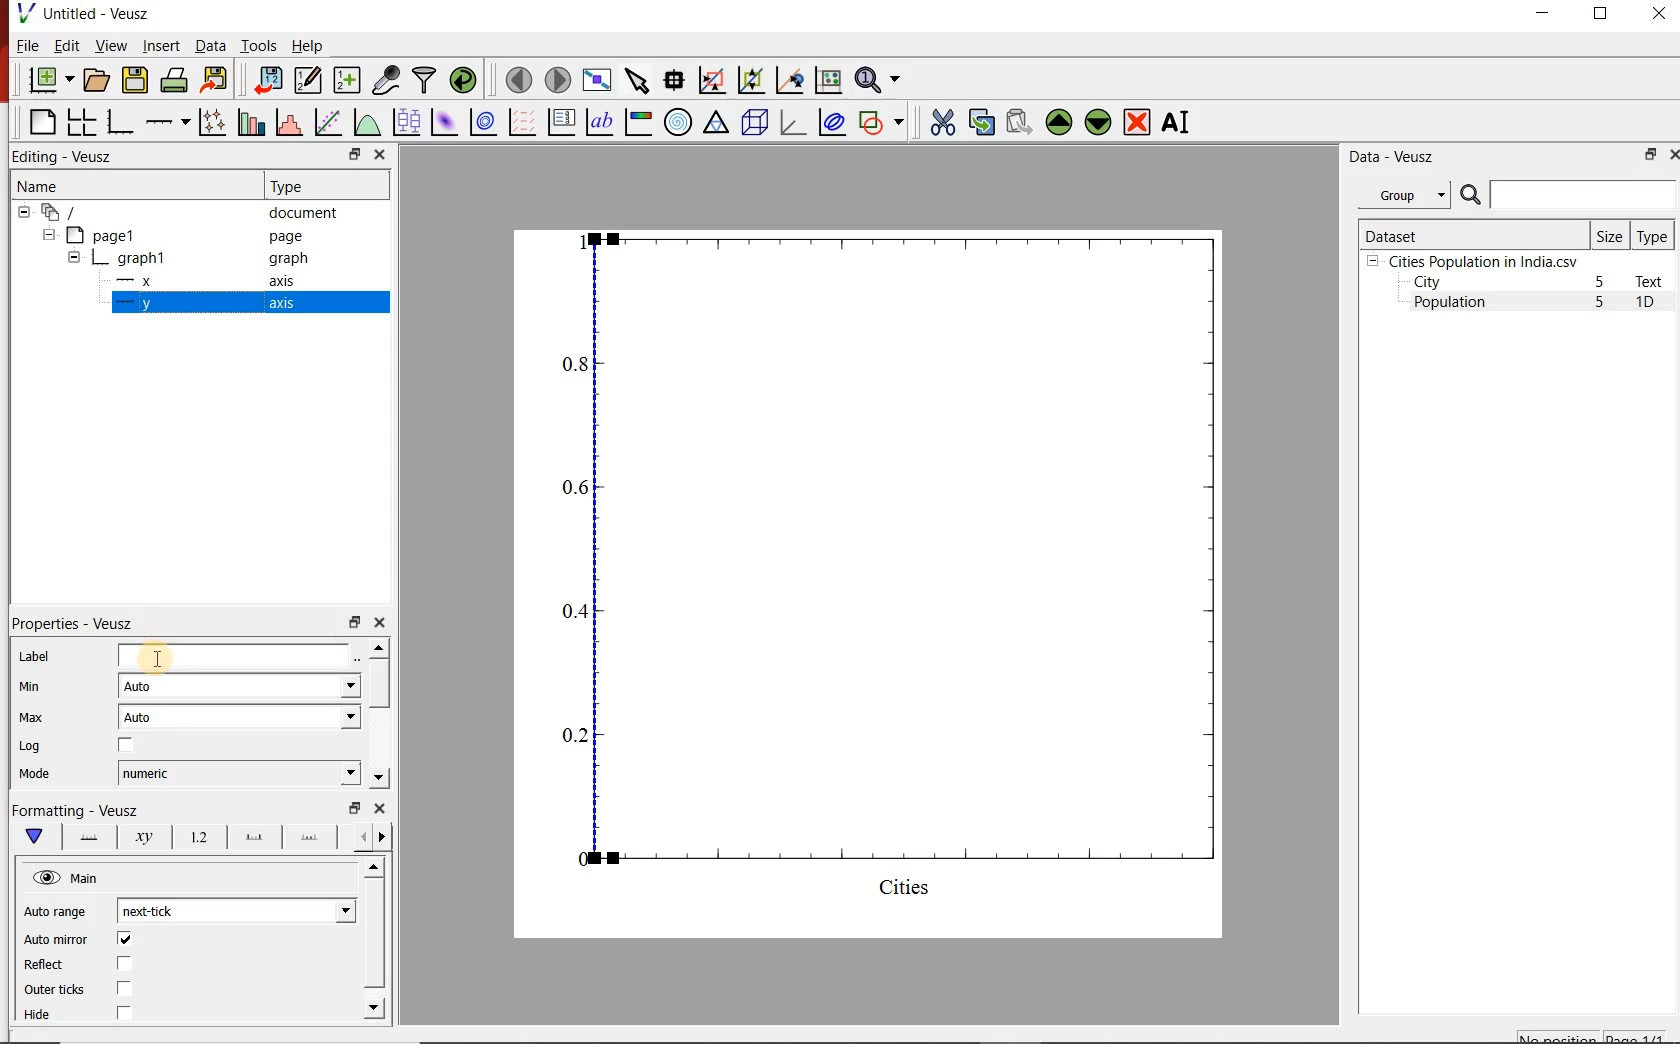 Image resolution: width=1680 pixels, height=1044 pixels. What do you see at coordinates (324, 186) in the screenshot?
I see `Type` at bounding box center [324, 186].